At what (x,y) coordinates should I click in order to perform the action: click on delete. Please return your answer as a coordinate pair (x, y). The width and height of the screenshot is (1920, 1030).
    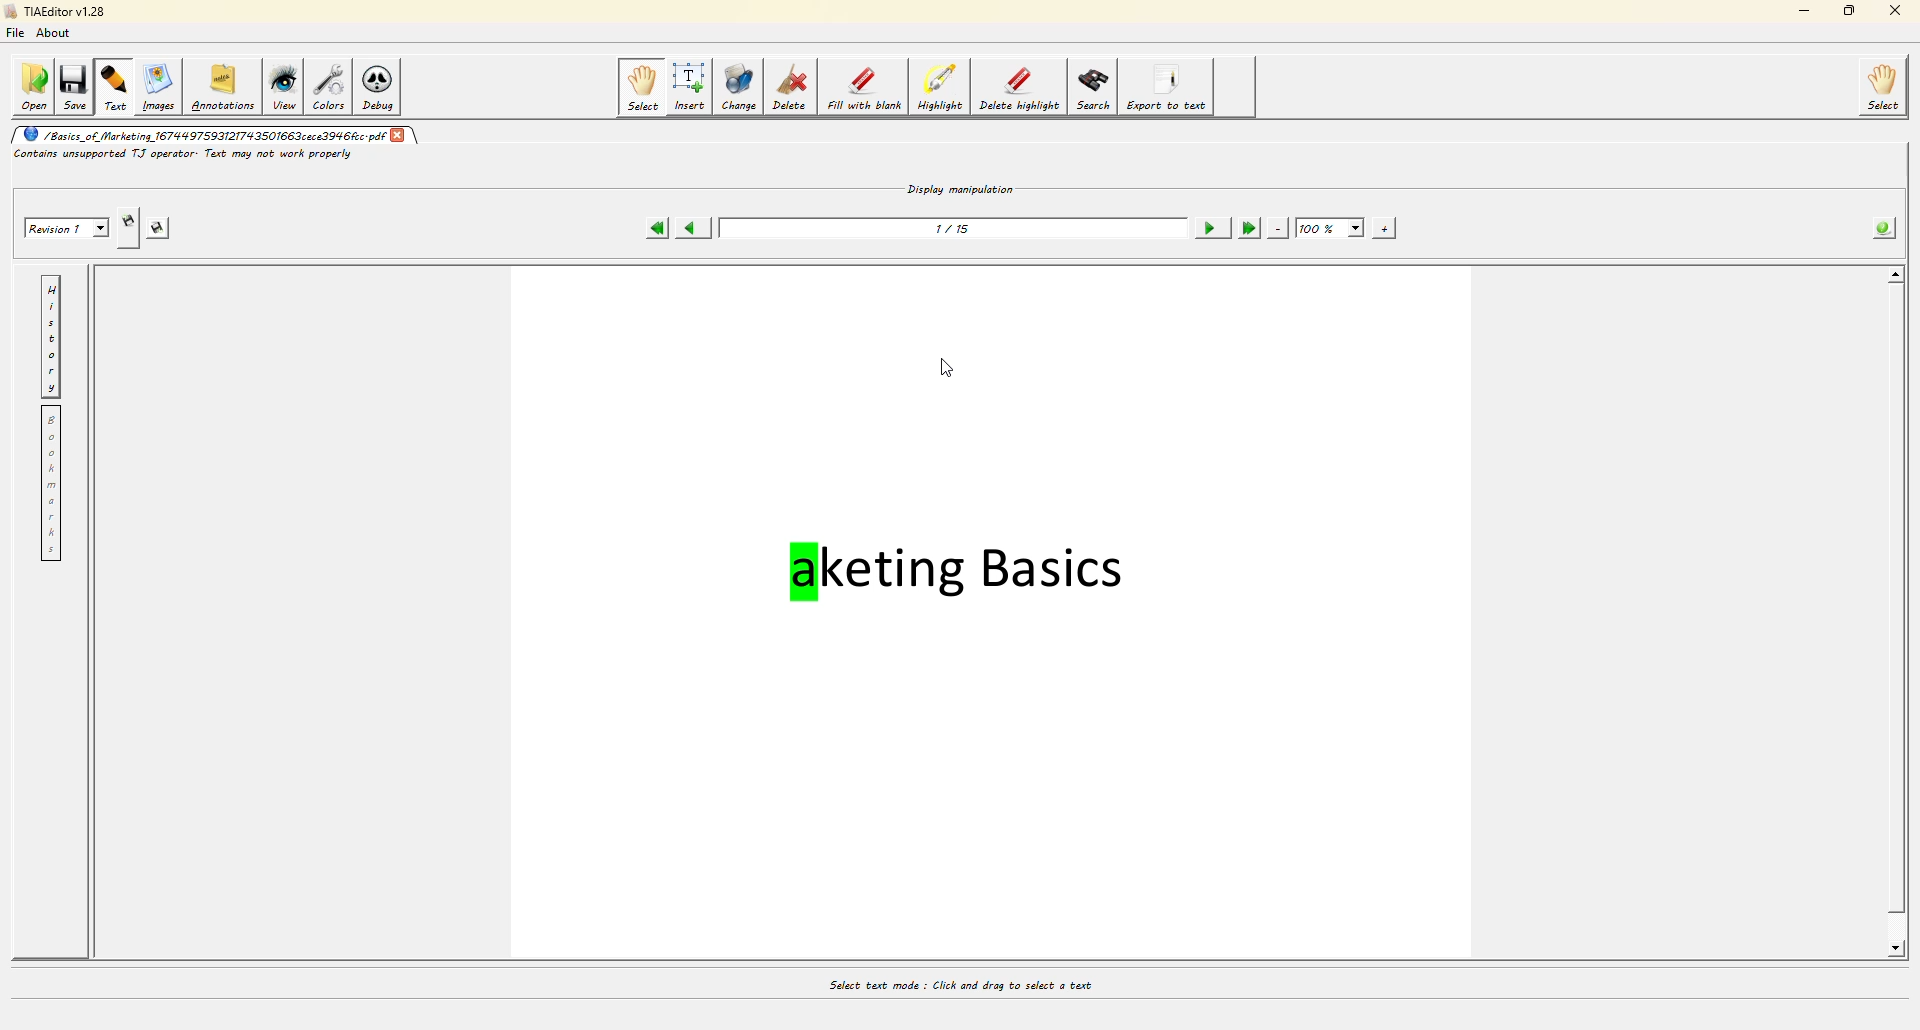
    Looking at the image, I should click on (789, 87).